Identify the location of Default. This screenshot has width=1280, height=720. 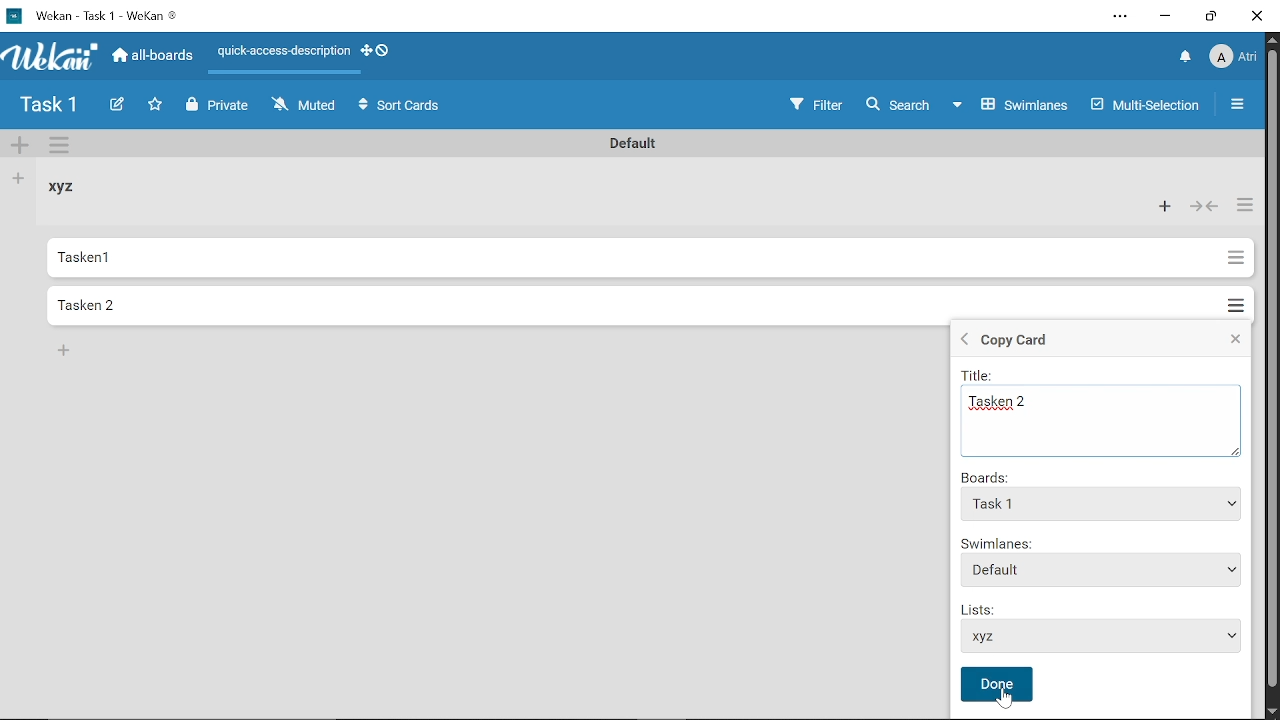
(1102, 570).